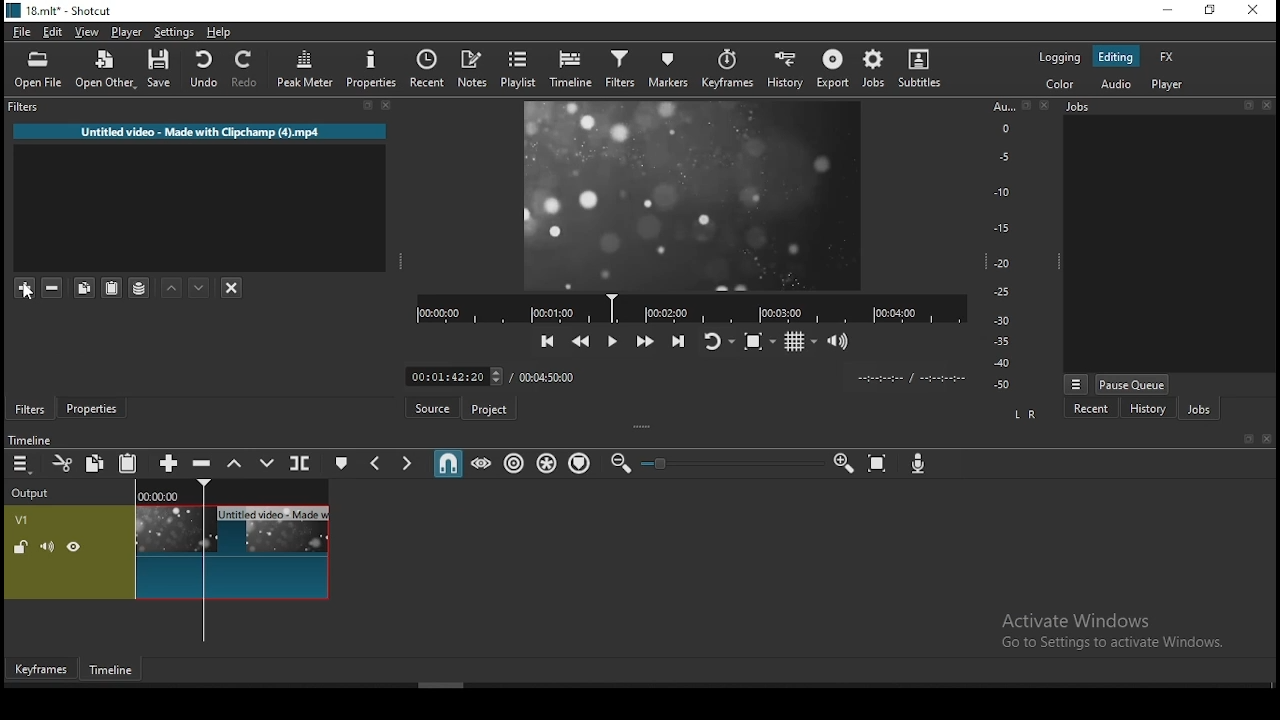 The height and width of the screenshot is (720, 1280). What do you see at coordinates (128, 462) in the screenshot?
I see `paste` at bounding box center [128, 462].